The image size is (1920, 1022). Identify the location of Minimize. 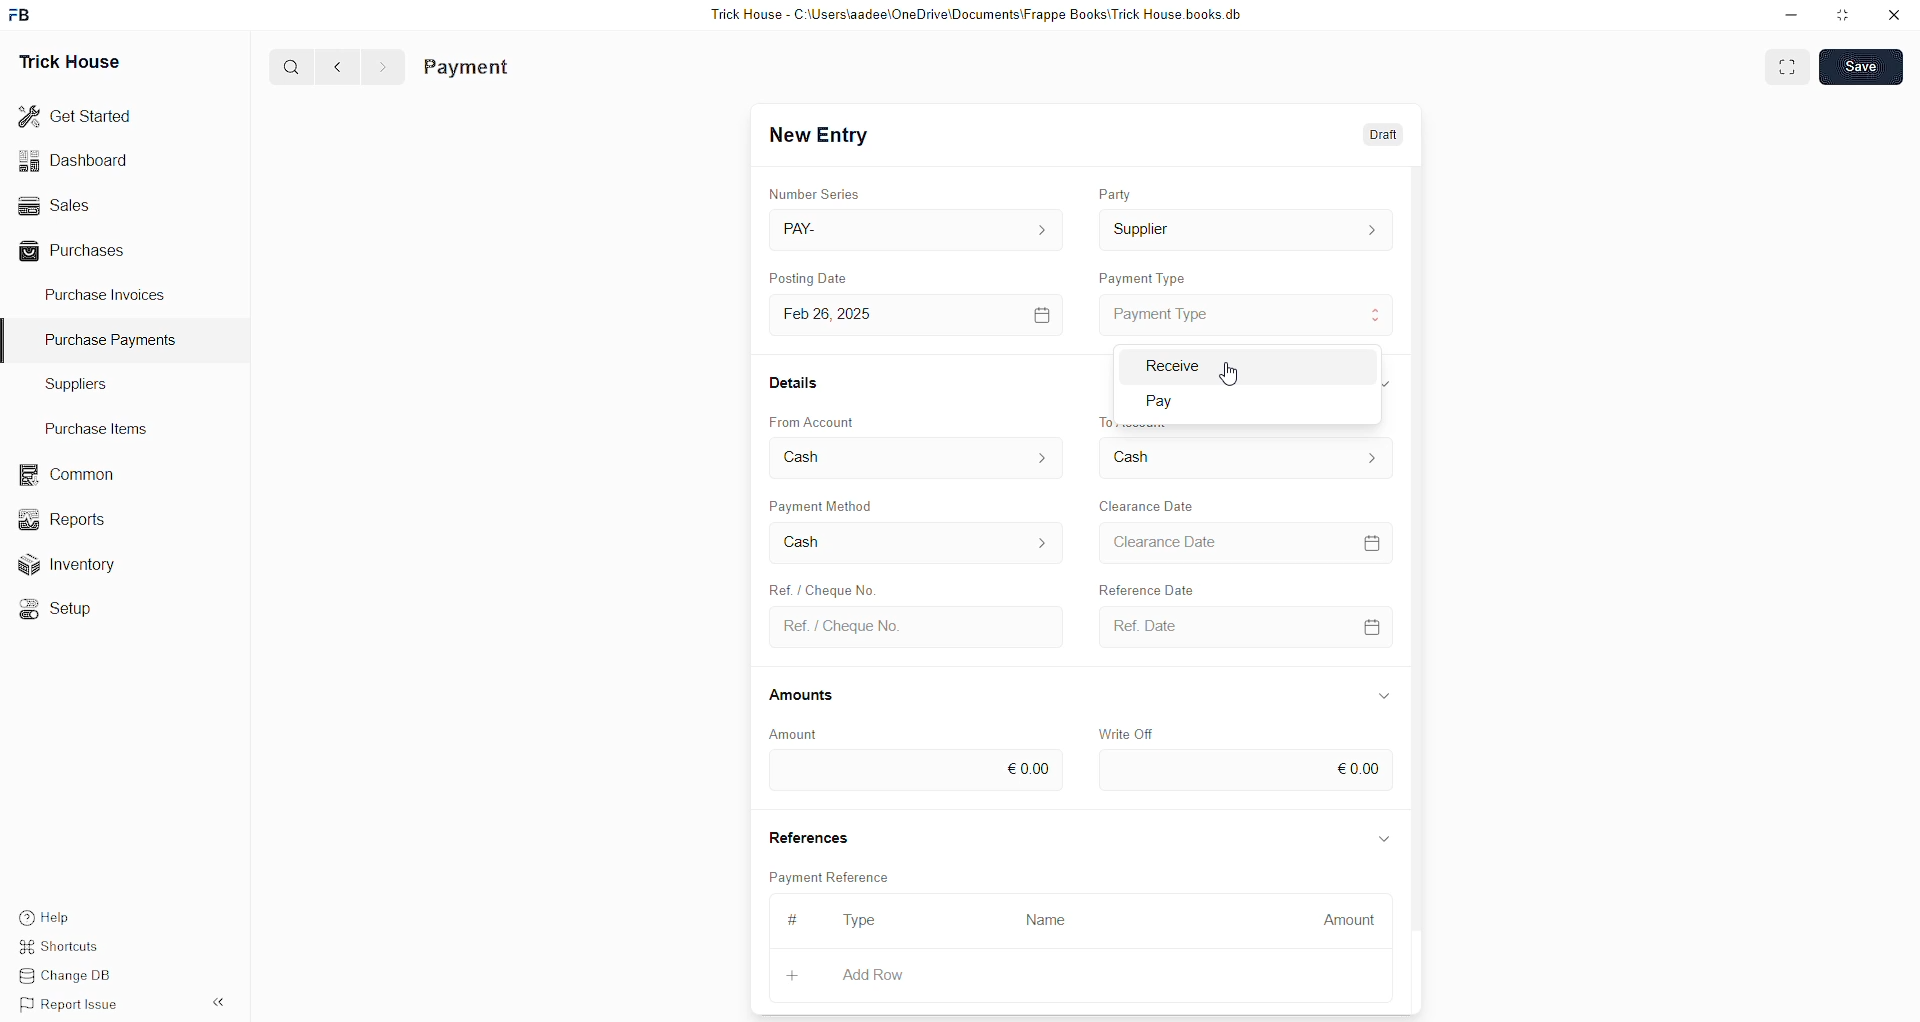
(1791, 16).